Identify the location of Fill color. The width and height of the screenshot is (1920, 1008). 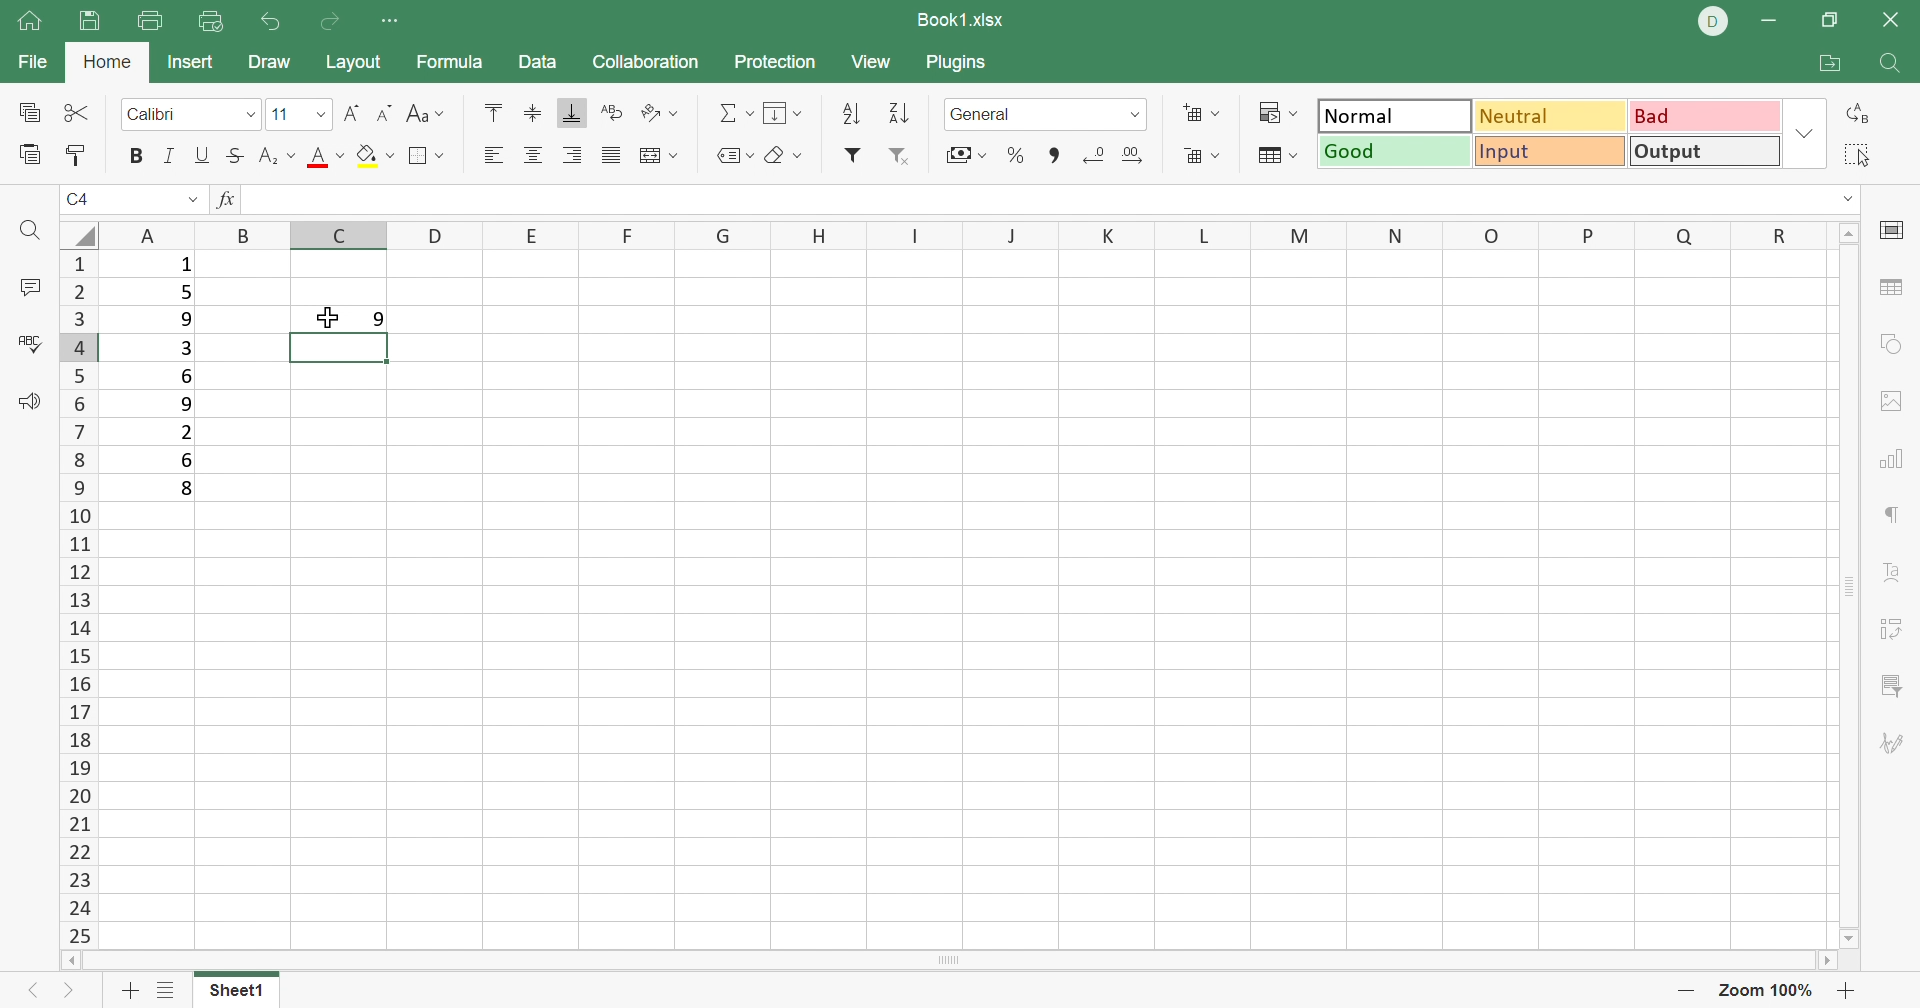
(375, 155).